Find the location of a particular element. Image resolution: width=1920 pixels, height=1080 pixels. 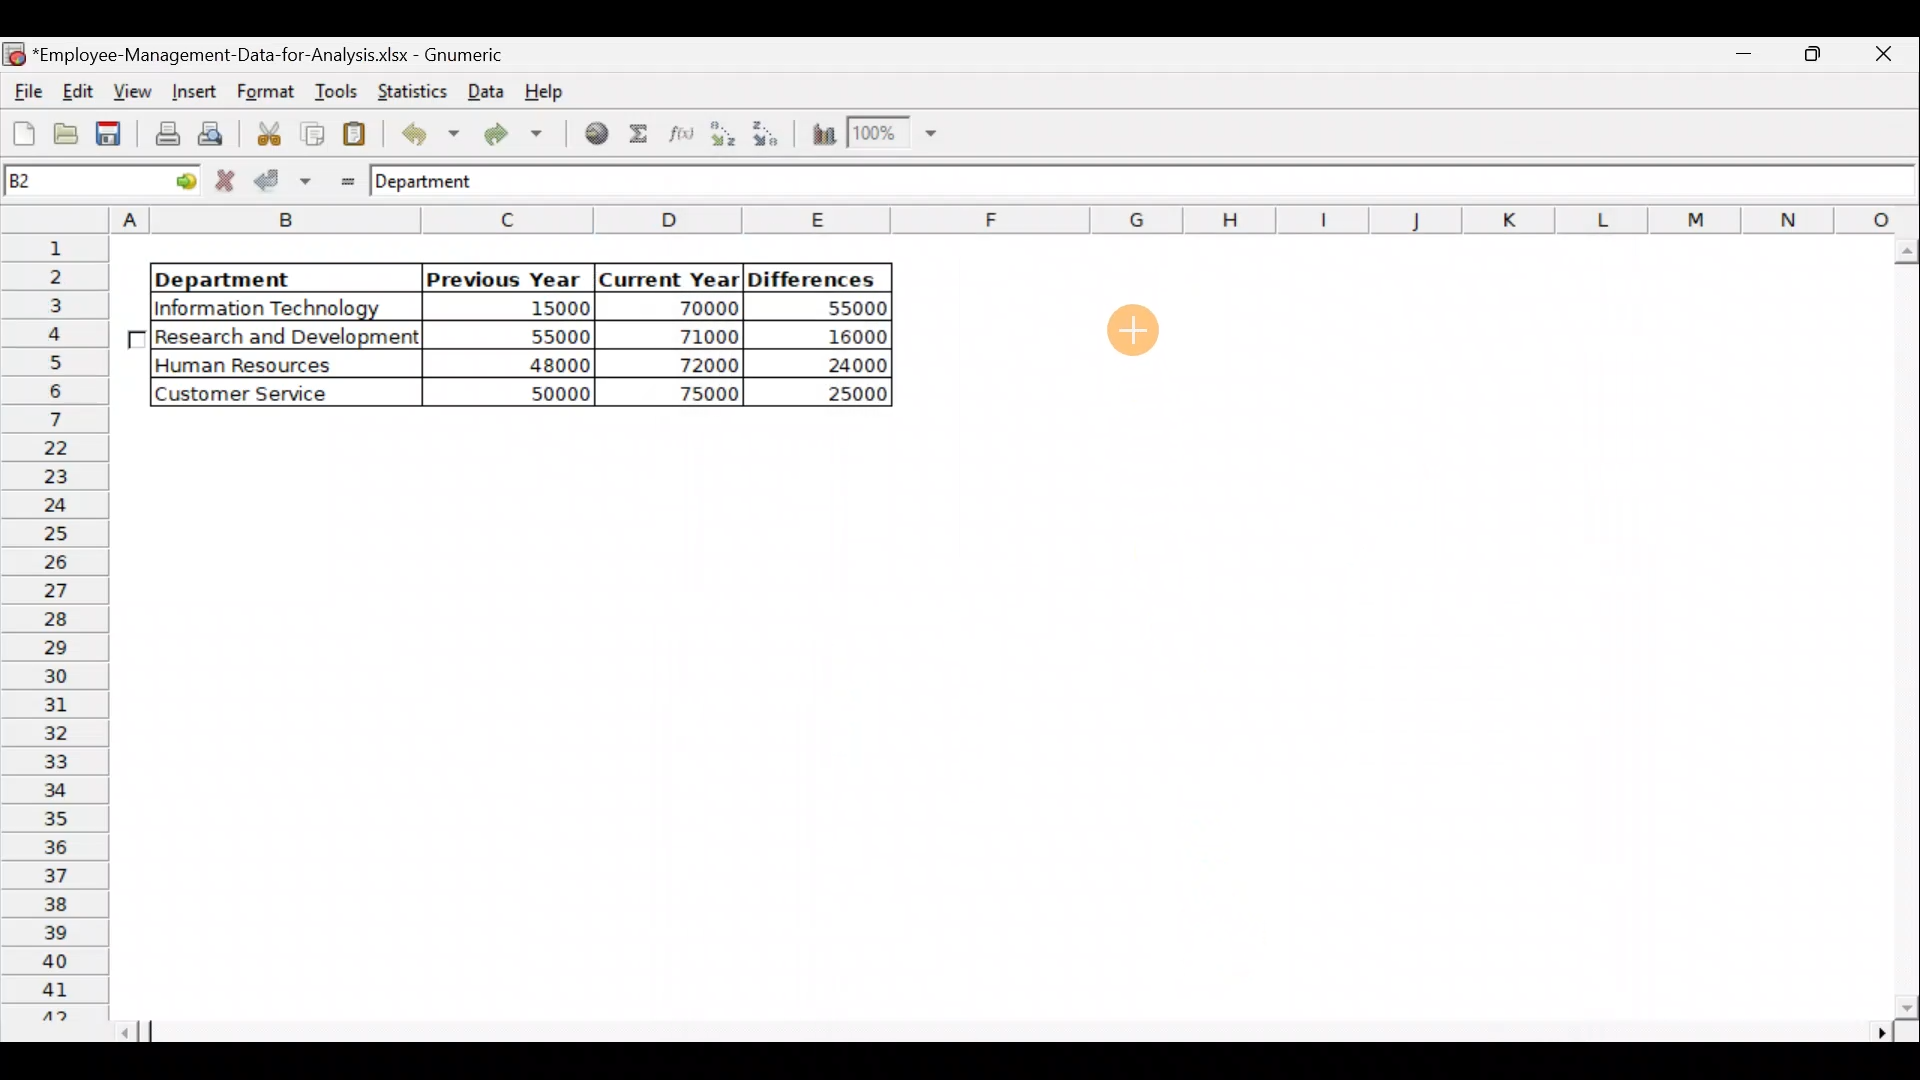

Minimize is located at coordinates (1814, 61).